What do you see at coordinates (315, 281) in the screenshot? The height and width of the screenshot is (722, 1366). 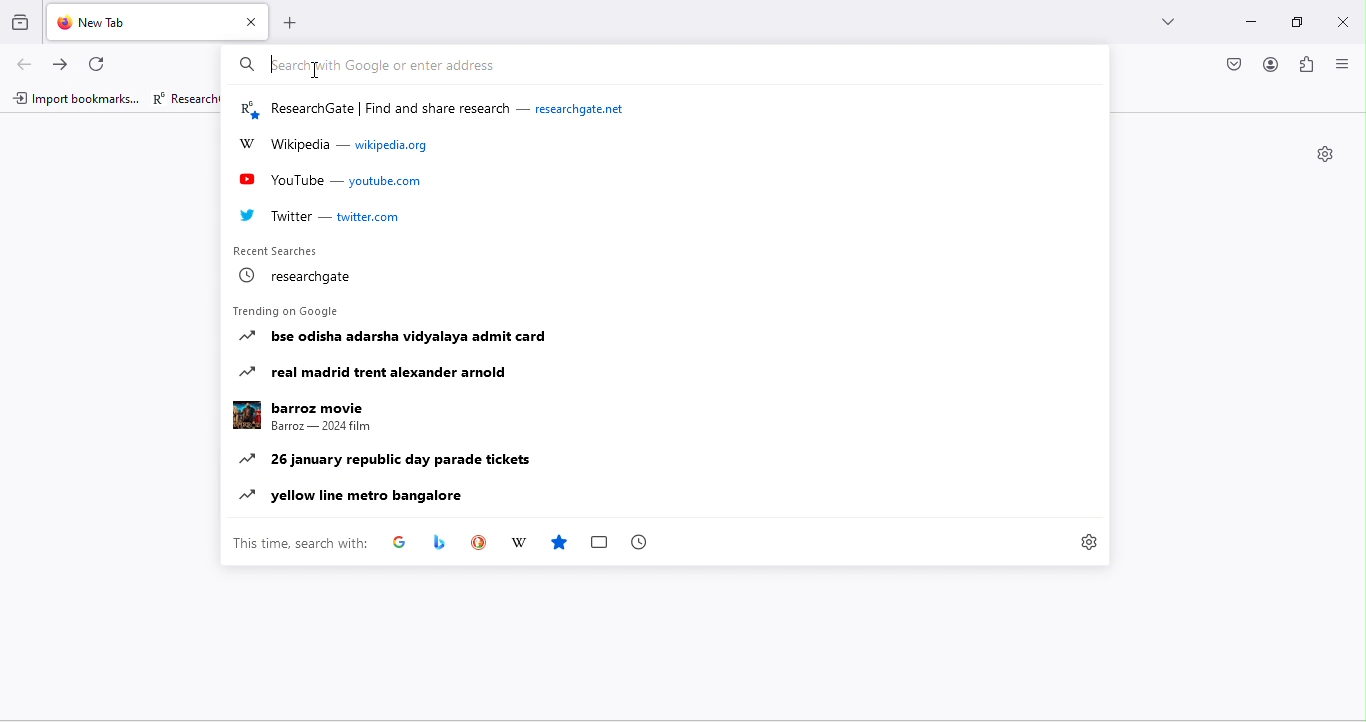 I see `research gate` at bounding box center [315, 281].